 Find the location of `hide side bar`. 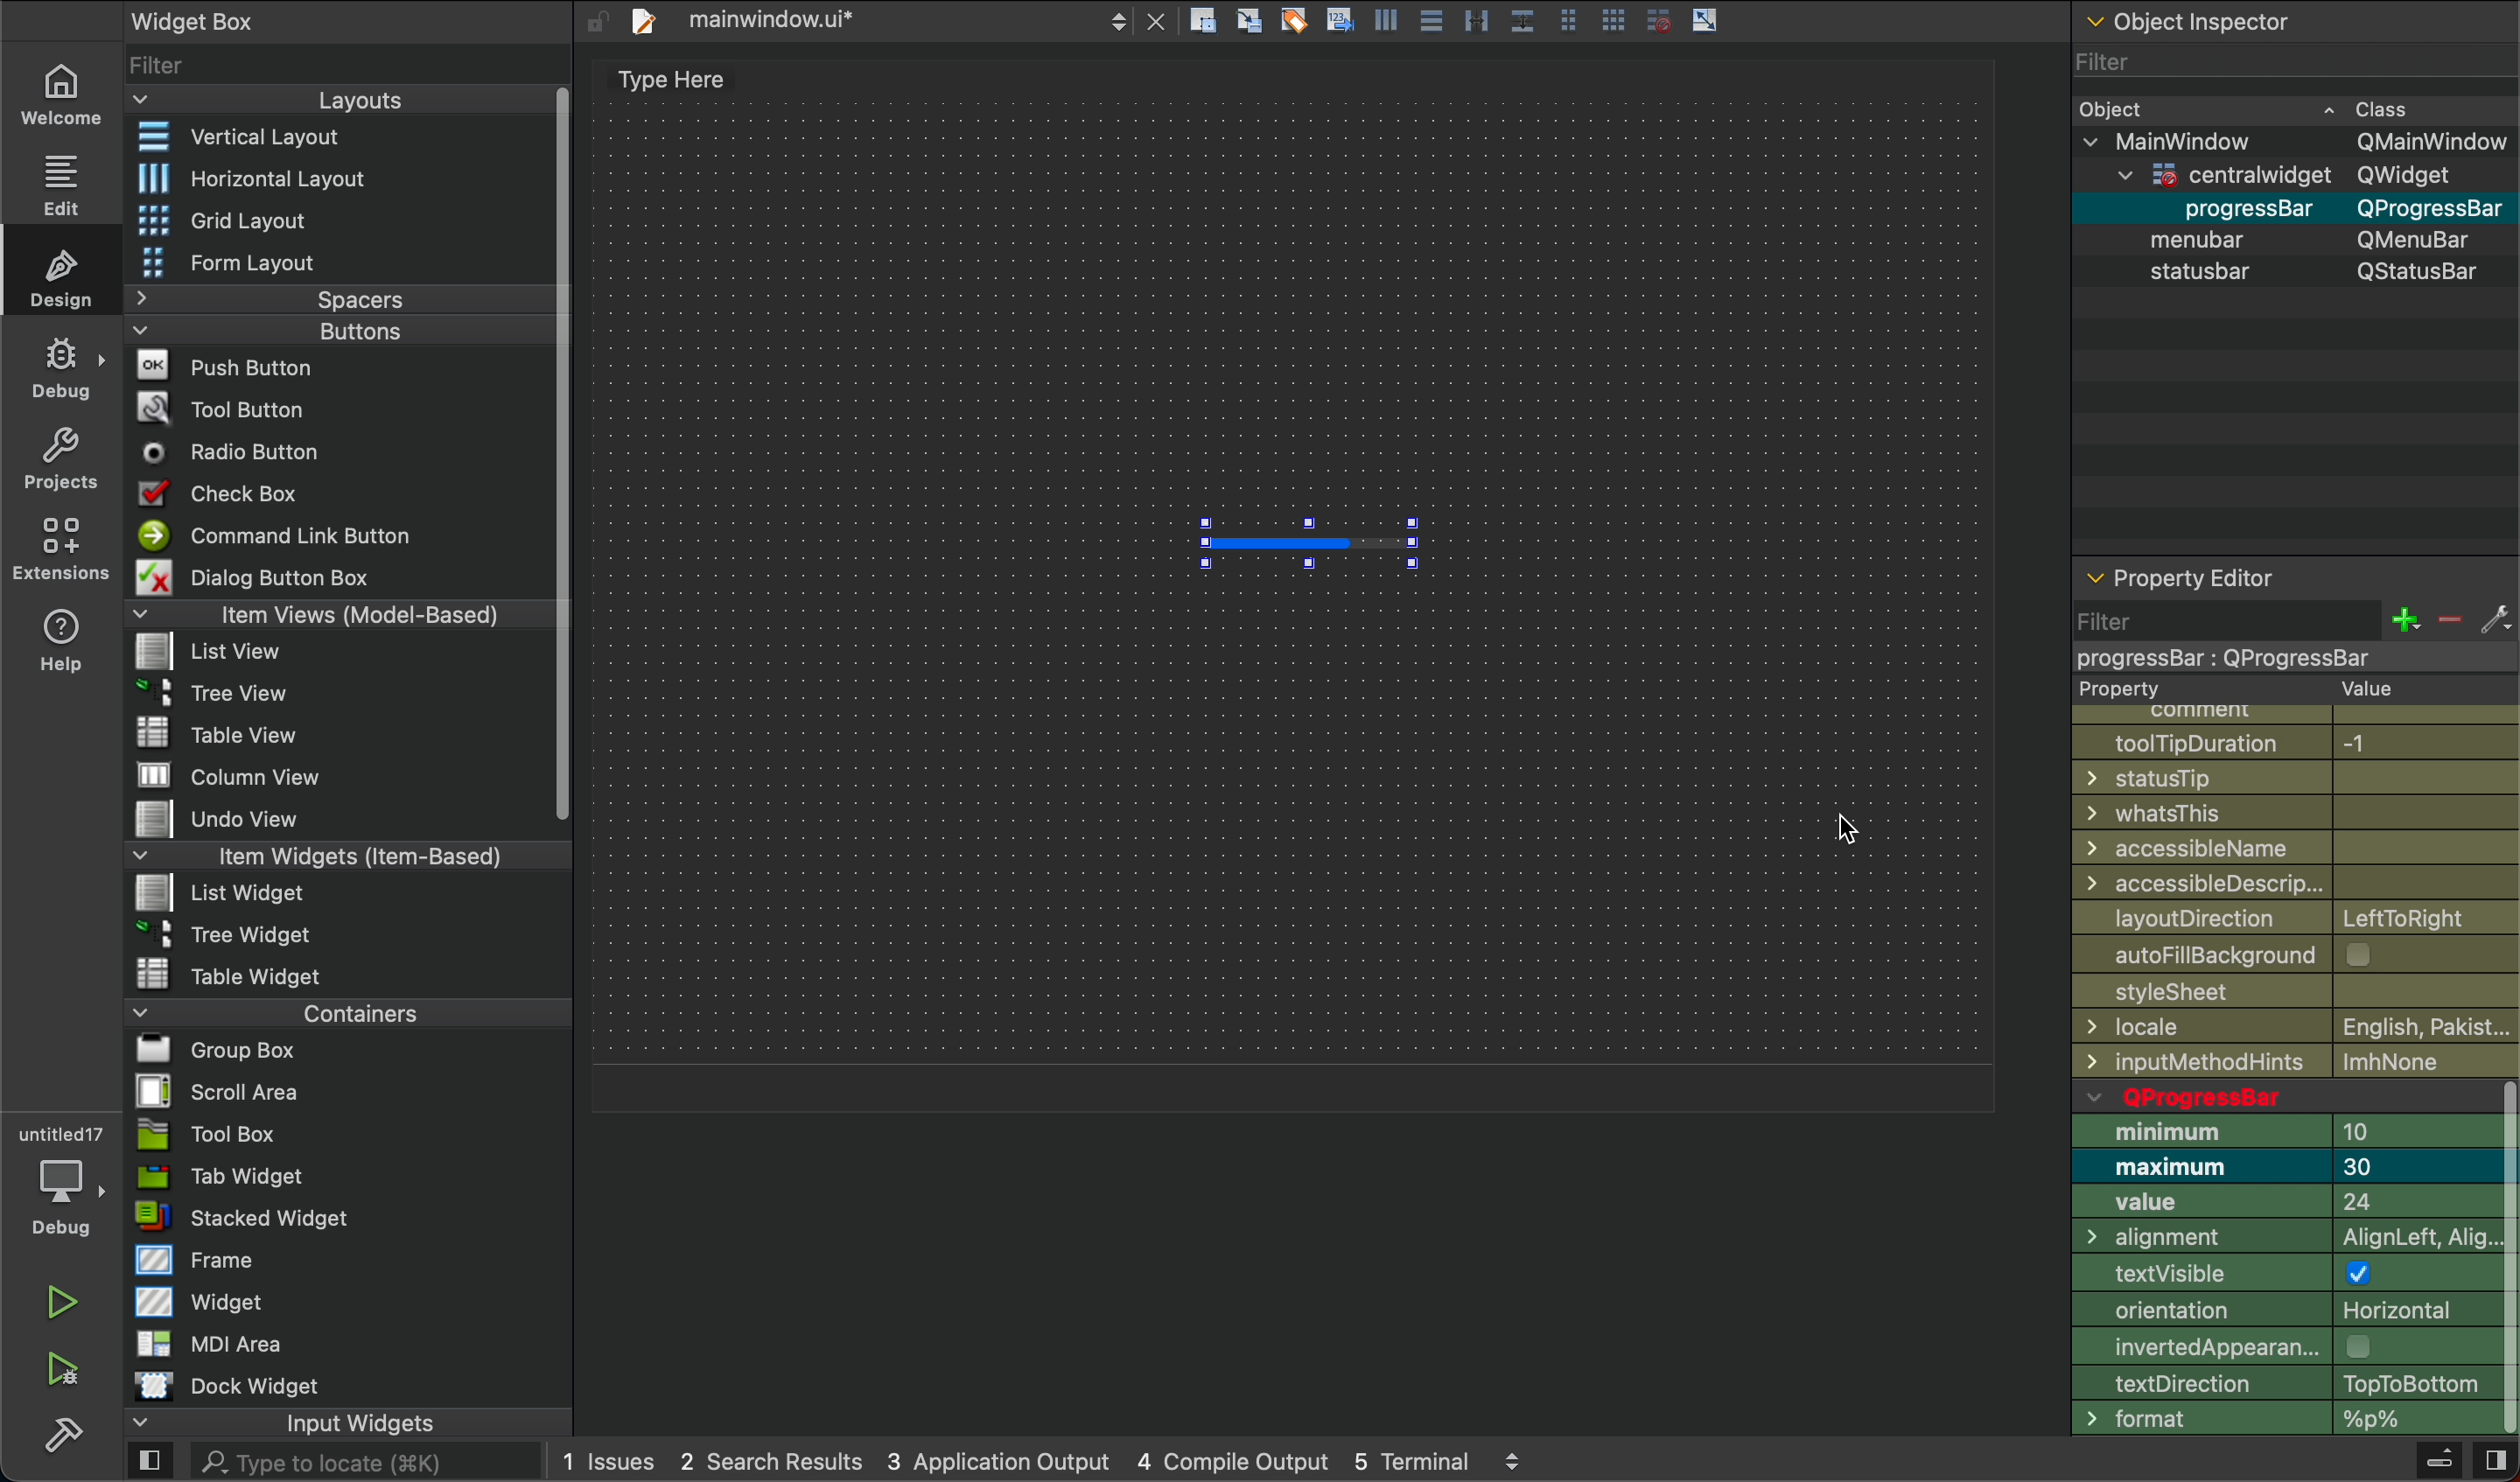

hide side bar is located at coordinates (2458, 1461).